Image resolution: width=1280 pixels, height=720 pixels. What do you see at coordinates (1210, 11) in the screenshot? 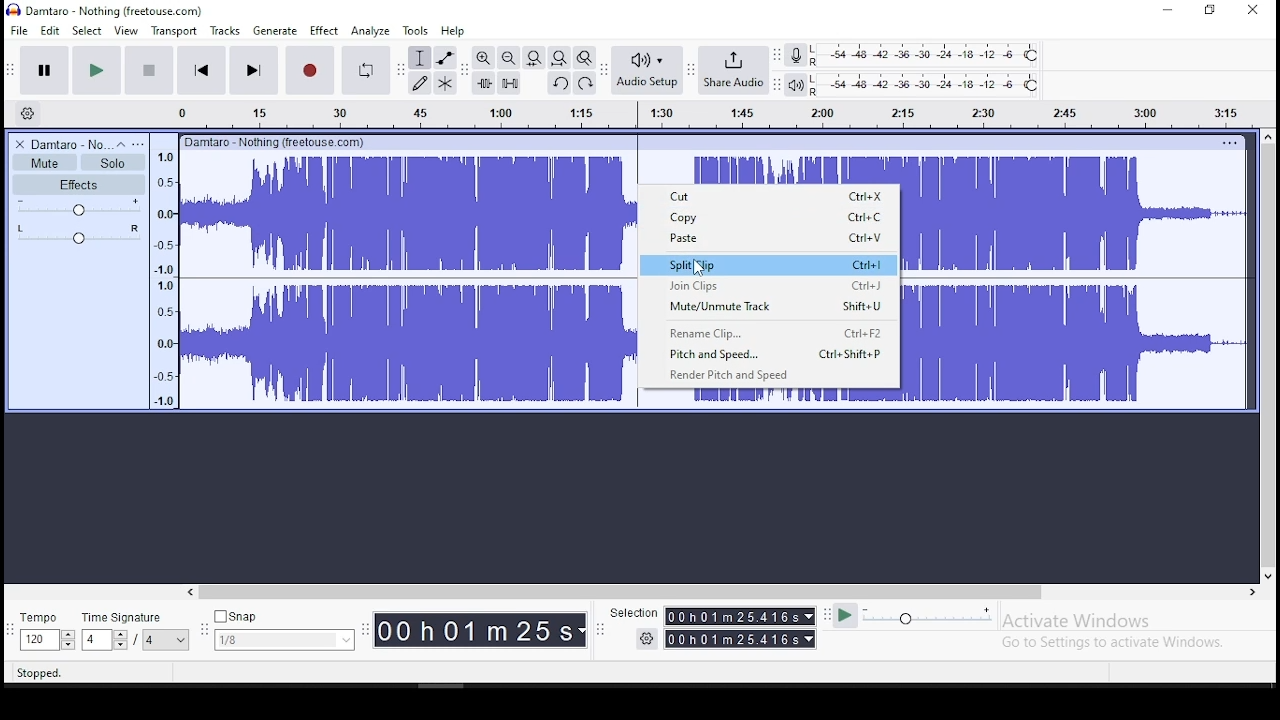
I see `restore` at bounding box center [1210, 11].